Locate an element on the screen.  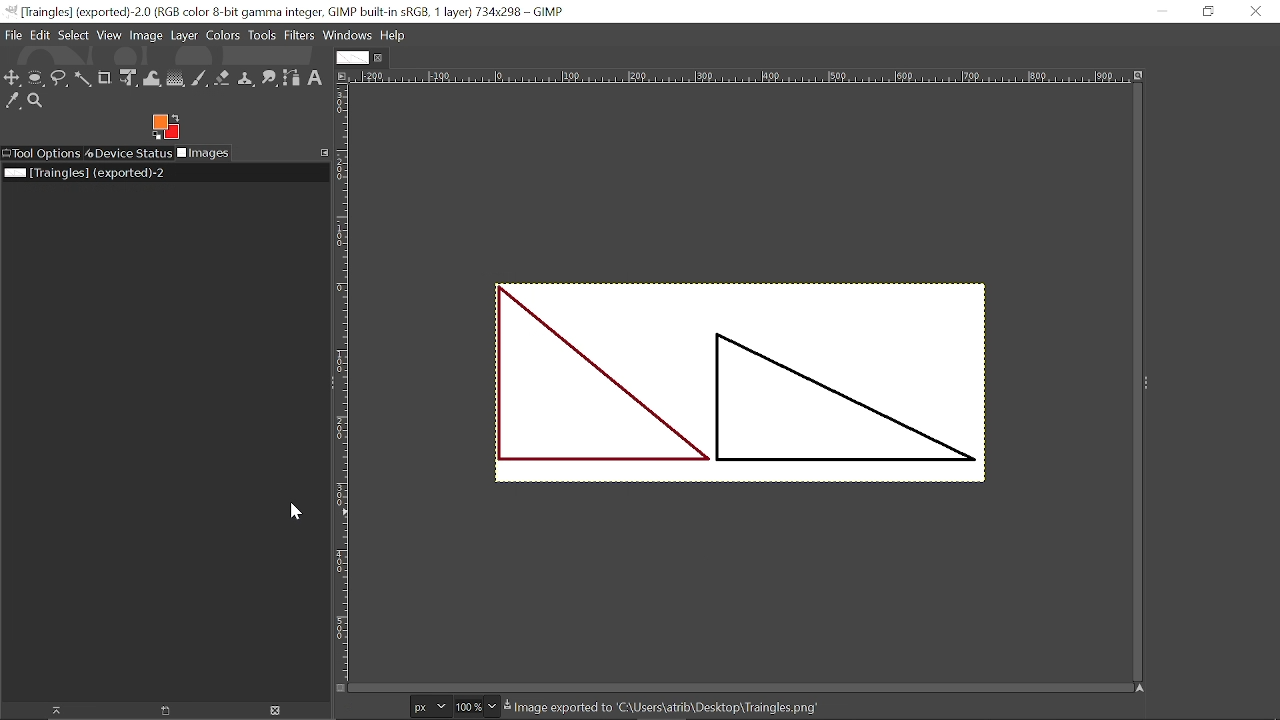
Sidebar options is located at coordinates (1147, 381).